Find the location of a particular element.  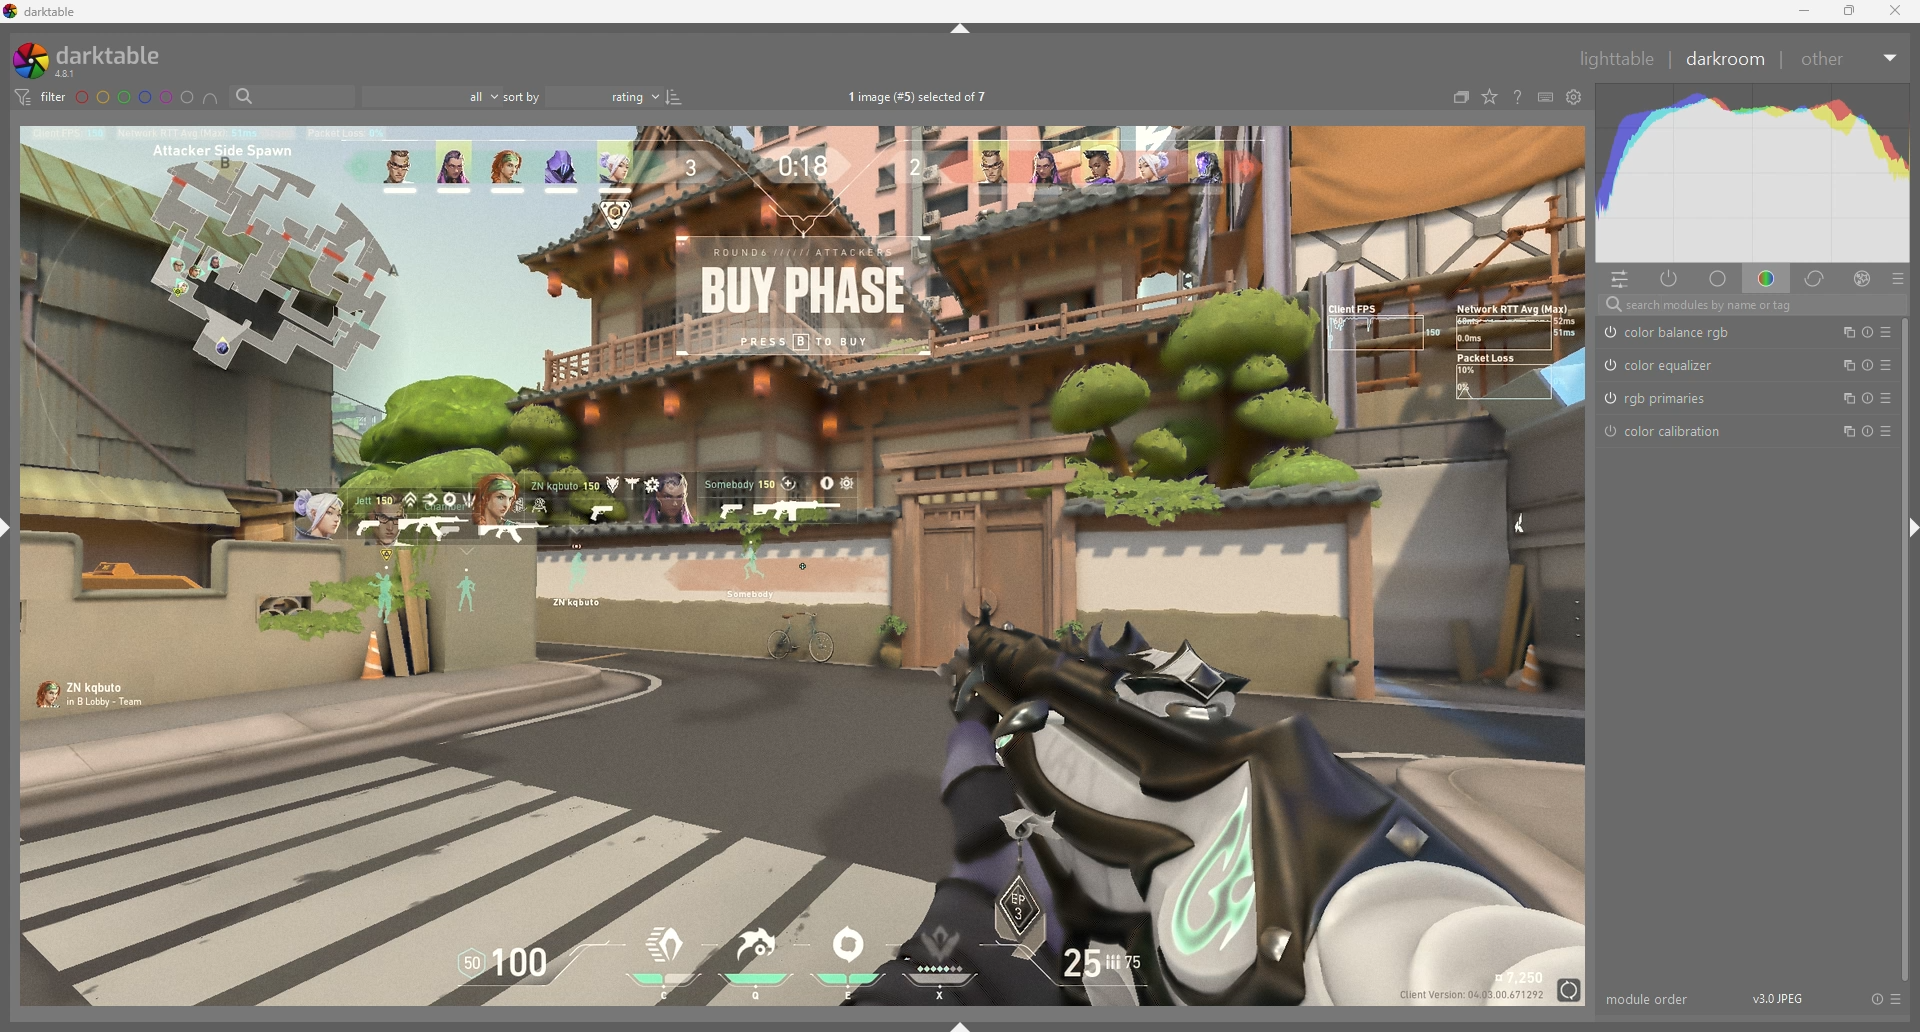

presets is located at coordinates (1887, 397).